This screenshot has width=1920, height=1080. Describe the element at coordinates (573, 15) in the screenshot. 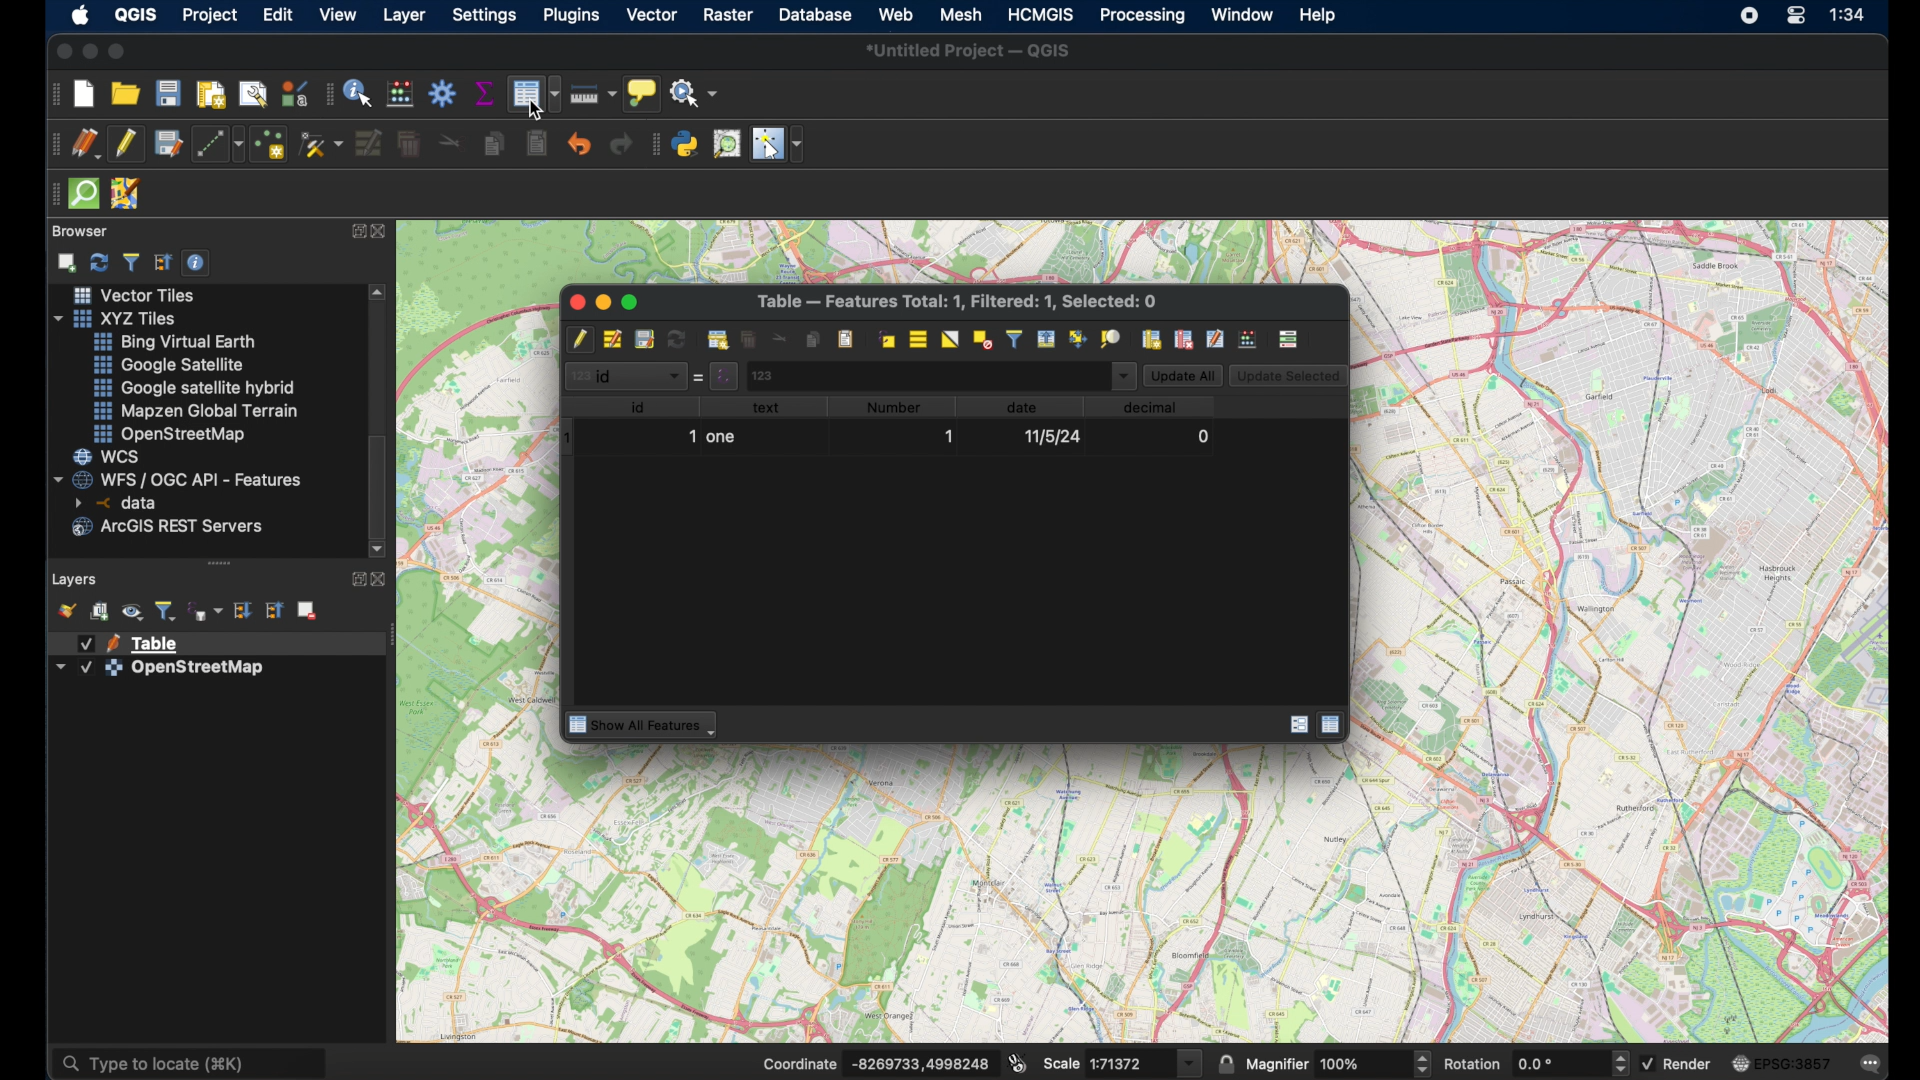

I see `plugins` at that location.